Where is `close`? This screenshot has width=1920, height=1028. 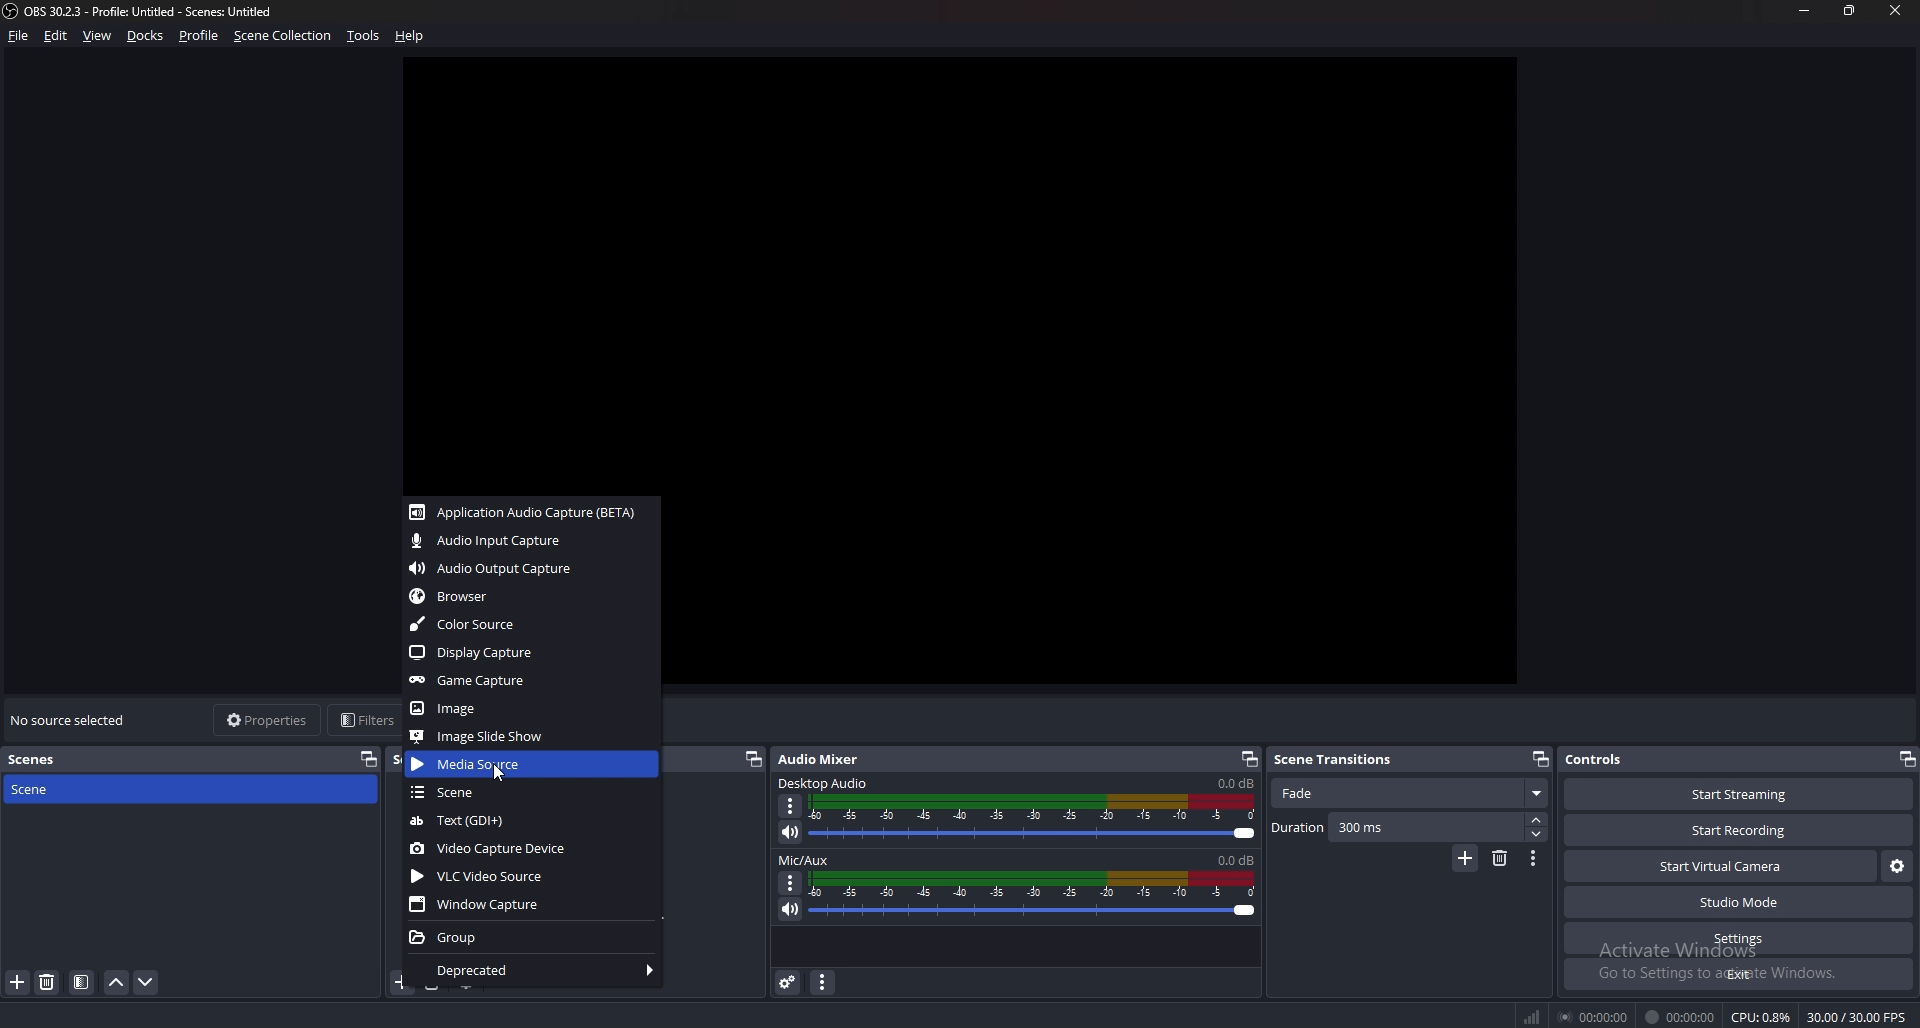
close is located at coordinates (1897, 10).